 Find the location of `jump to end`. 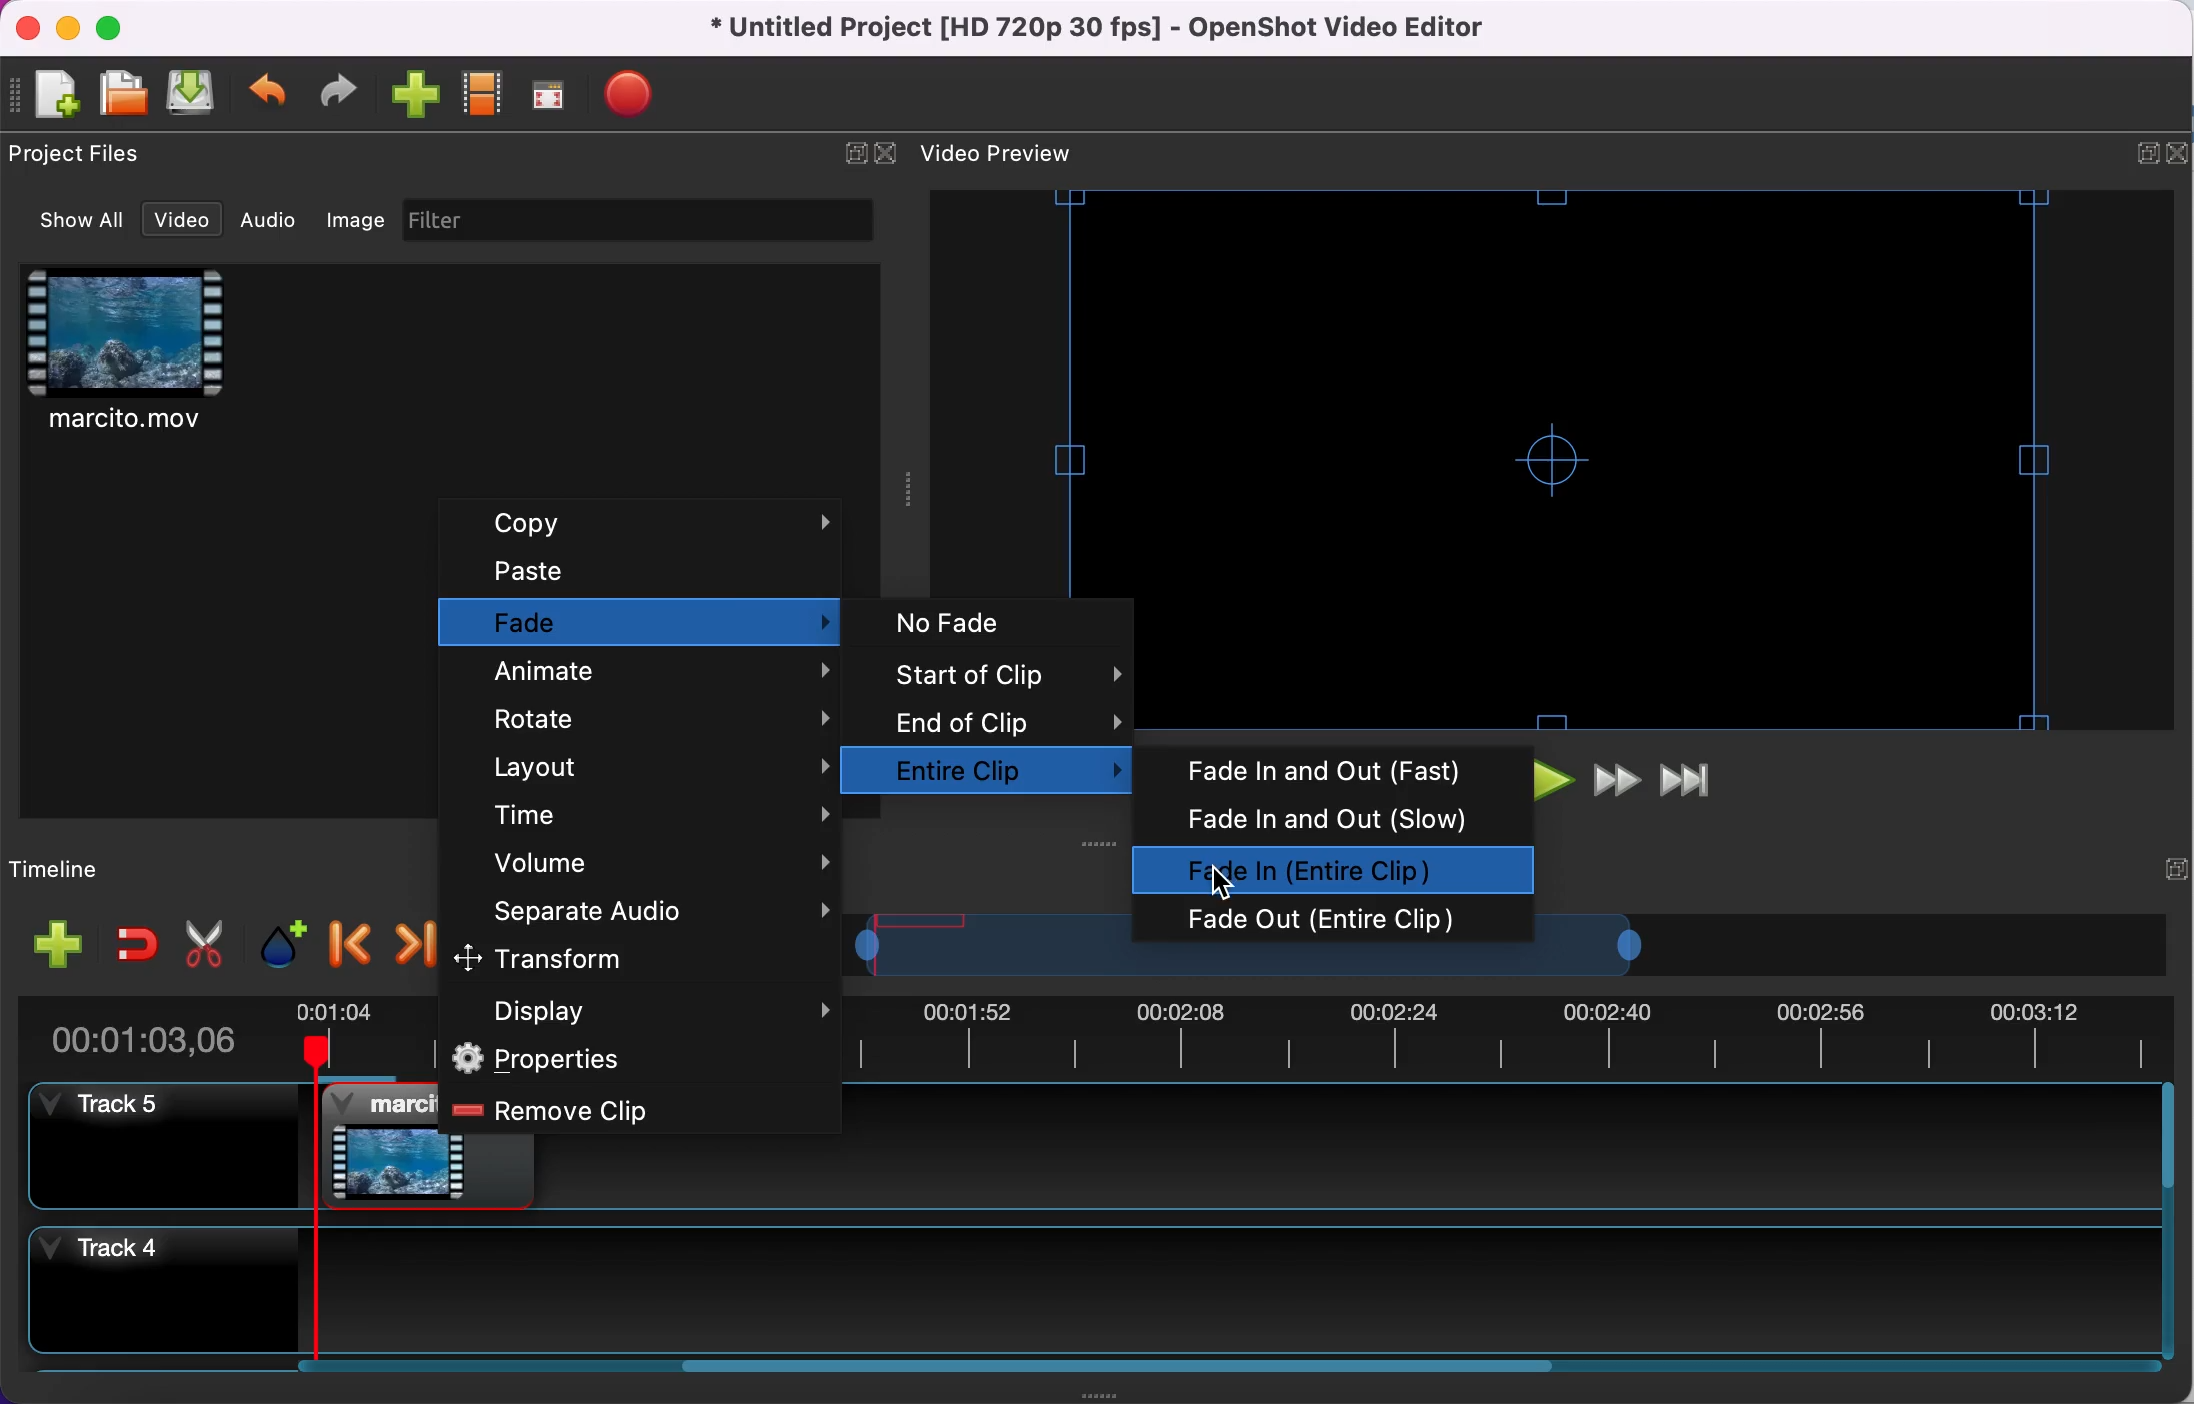

jump to end is located at coordinates (1695, 782).